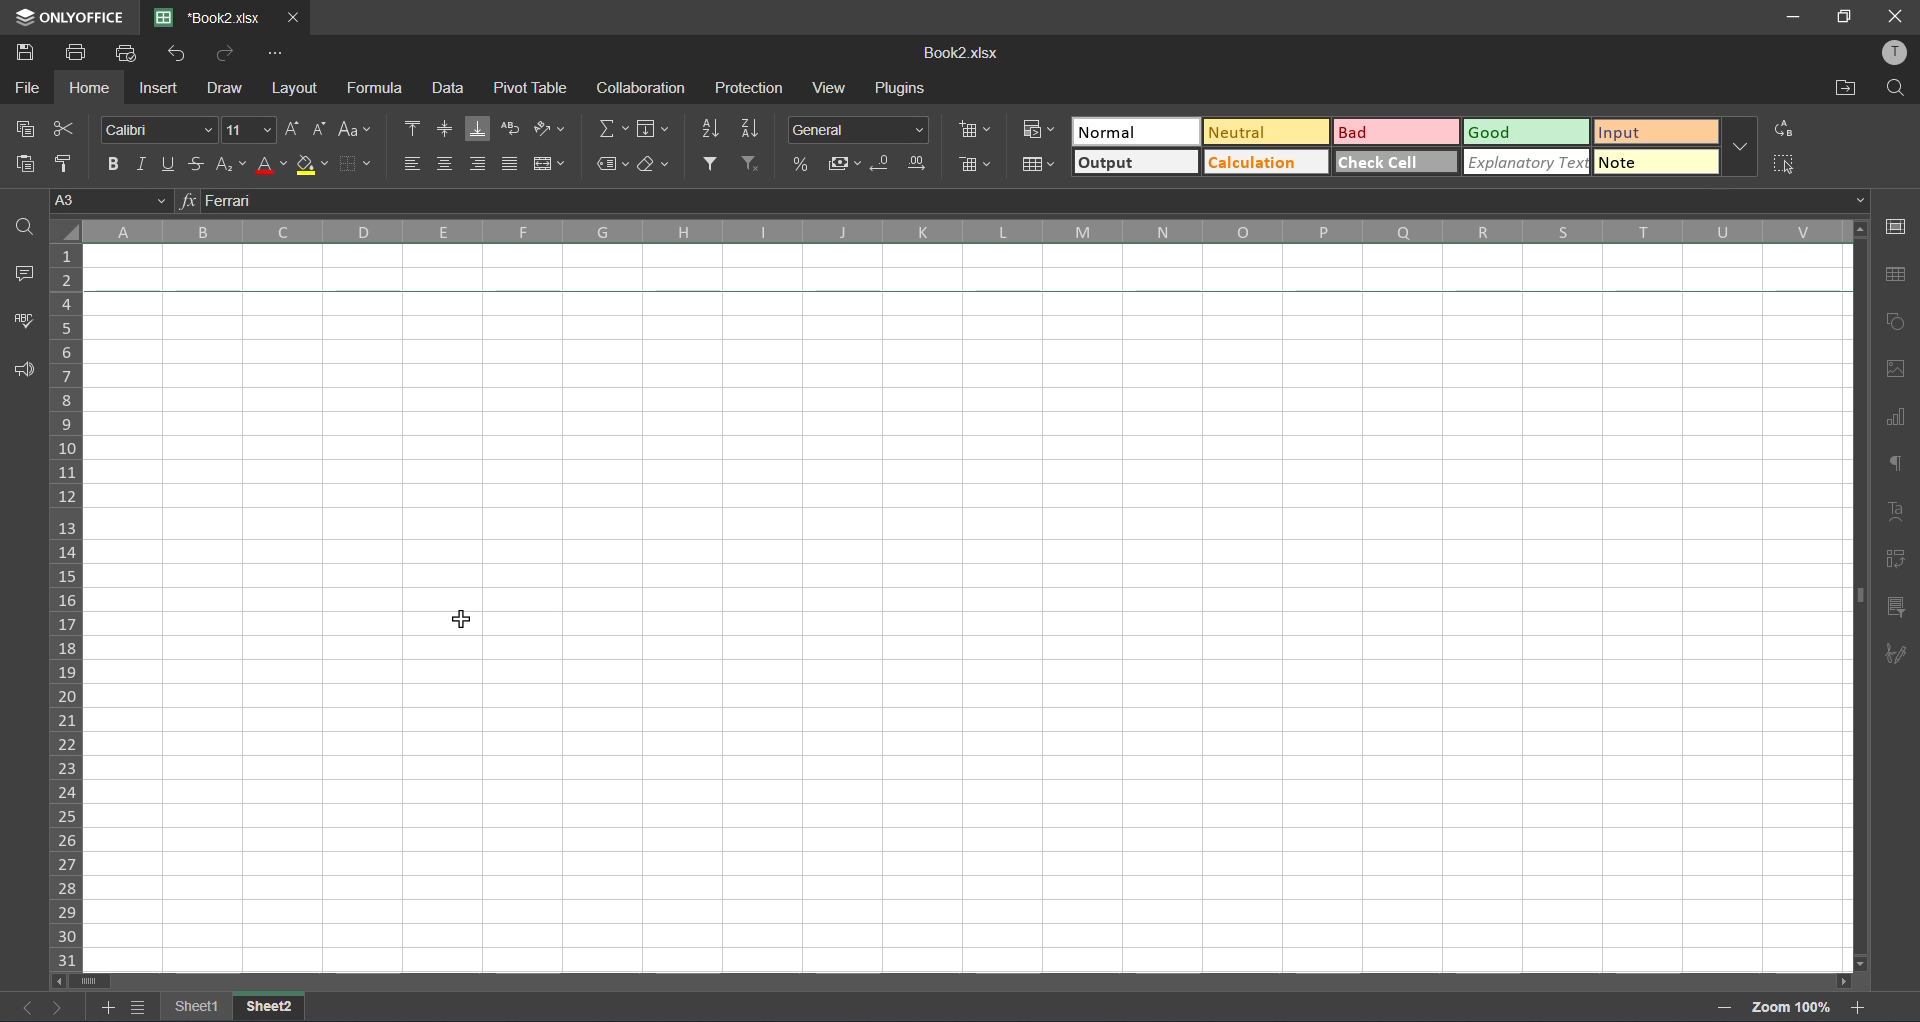 This screenshot has width=1920, height=1022. What do you see at coordinates (1901, 276) in the screenshot?
I see `table` at bounding box center [1901, 276].